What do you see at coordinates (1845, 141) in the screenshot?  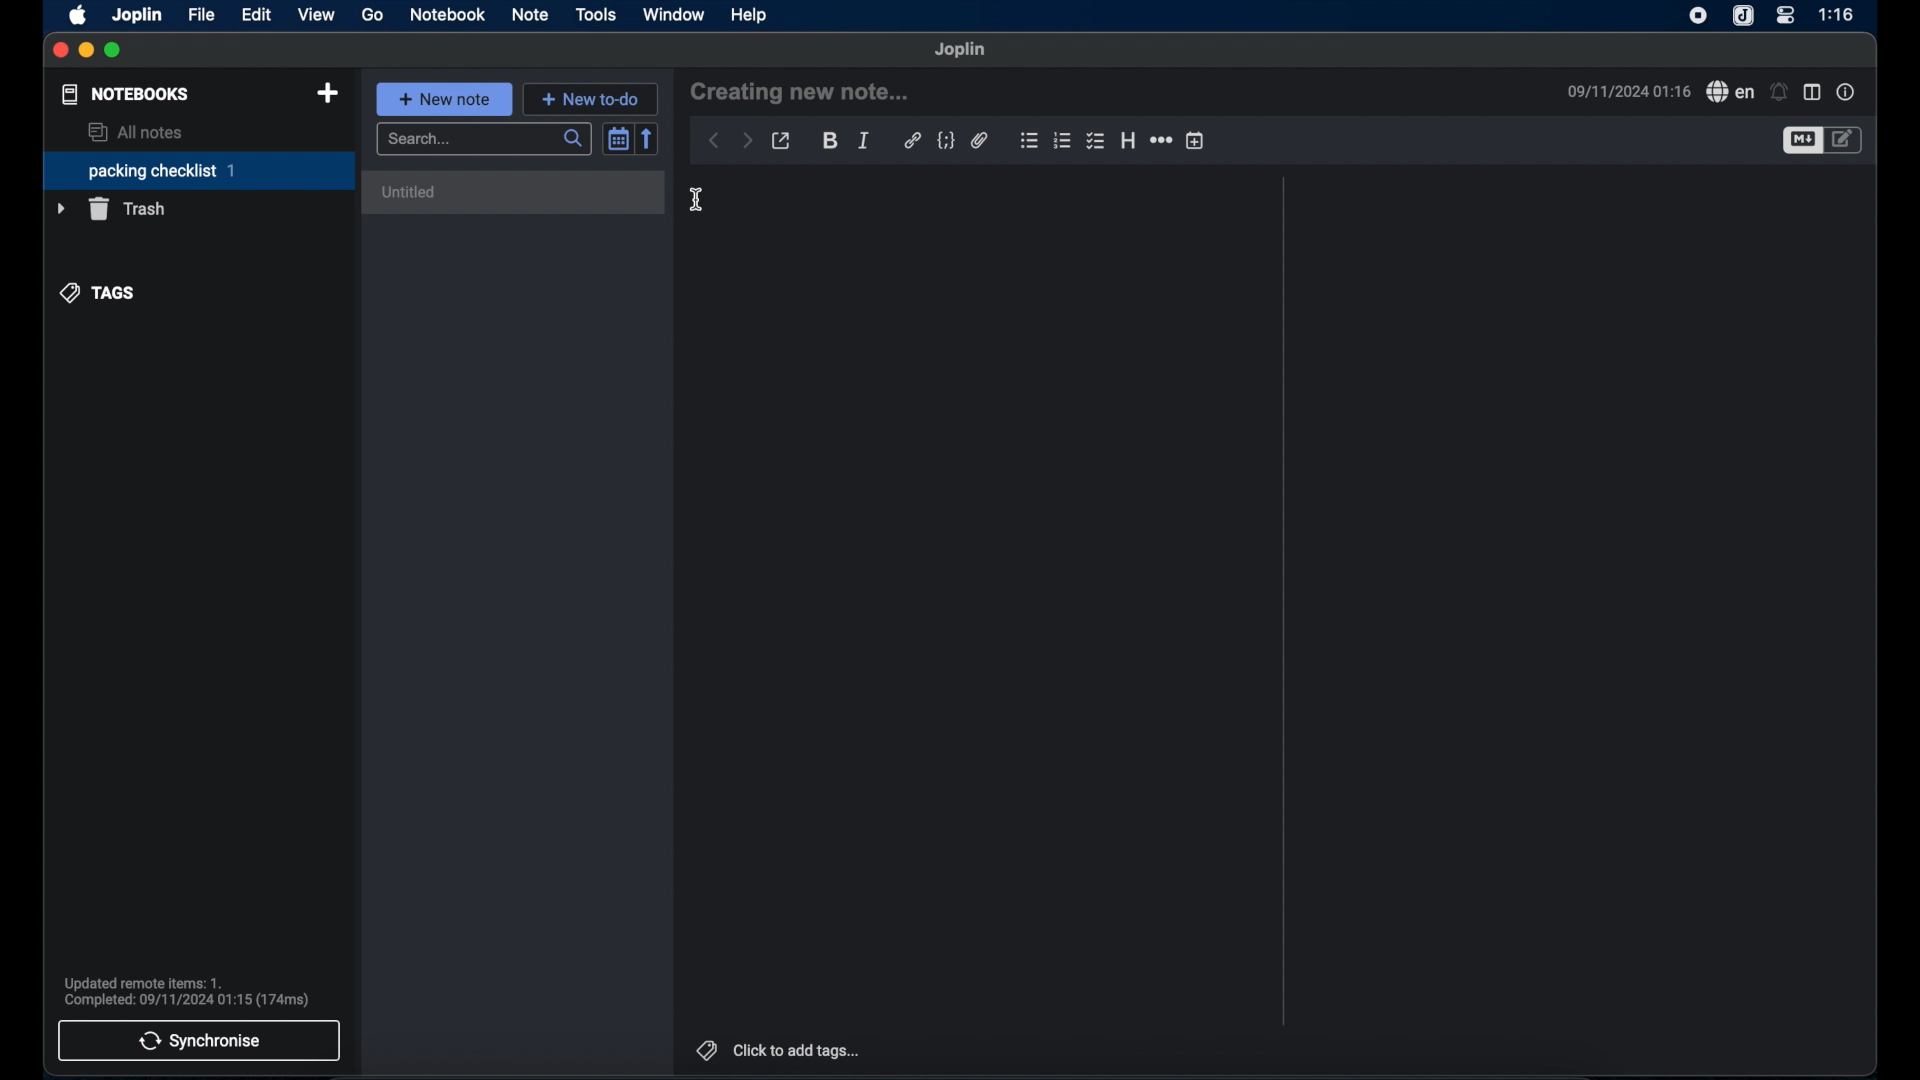 I see `toggle edito` at bounding box center [1845, 141].